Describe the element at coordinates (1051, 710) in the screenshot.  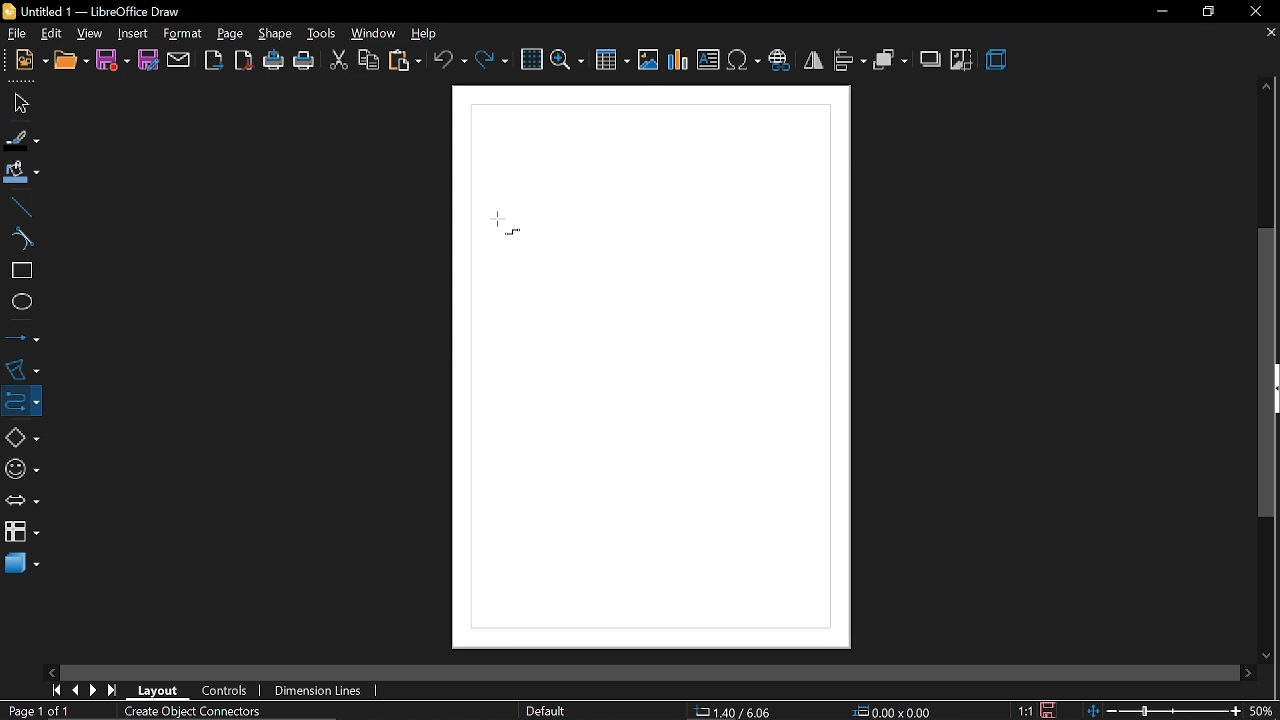
I see `save` at that location.